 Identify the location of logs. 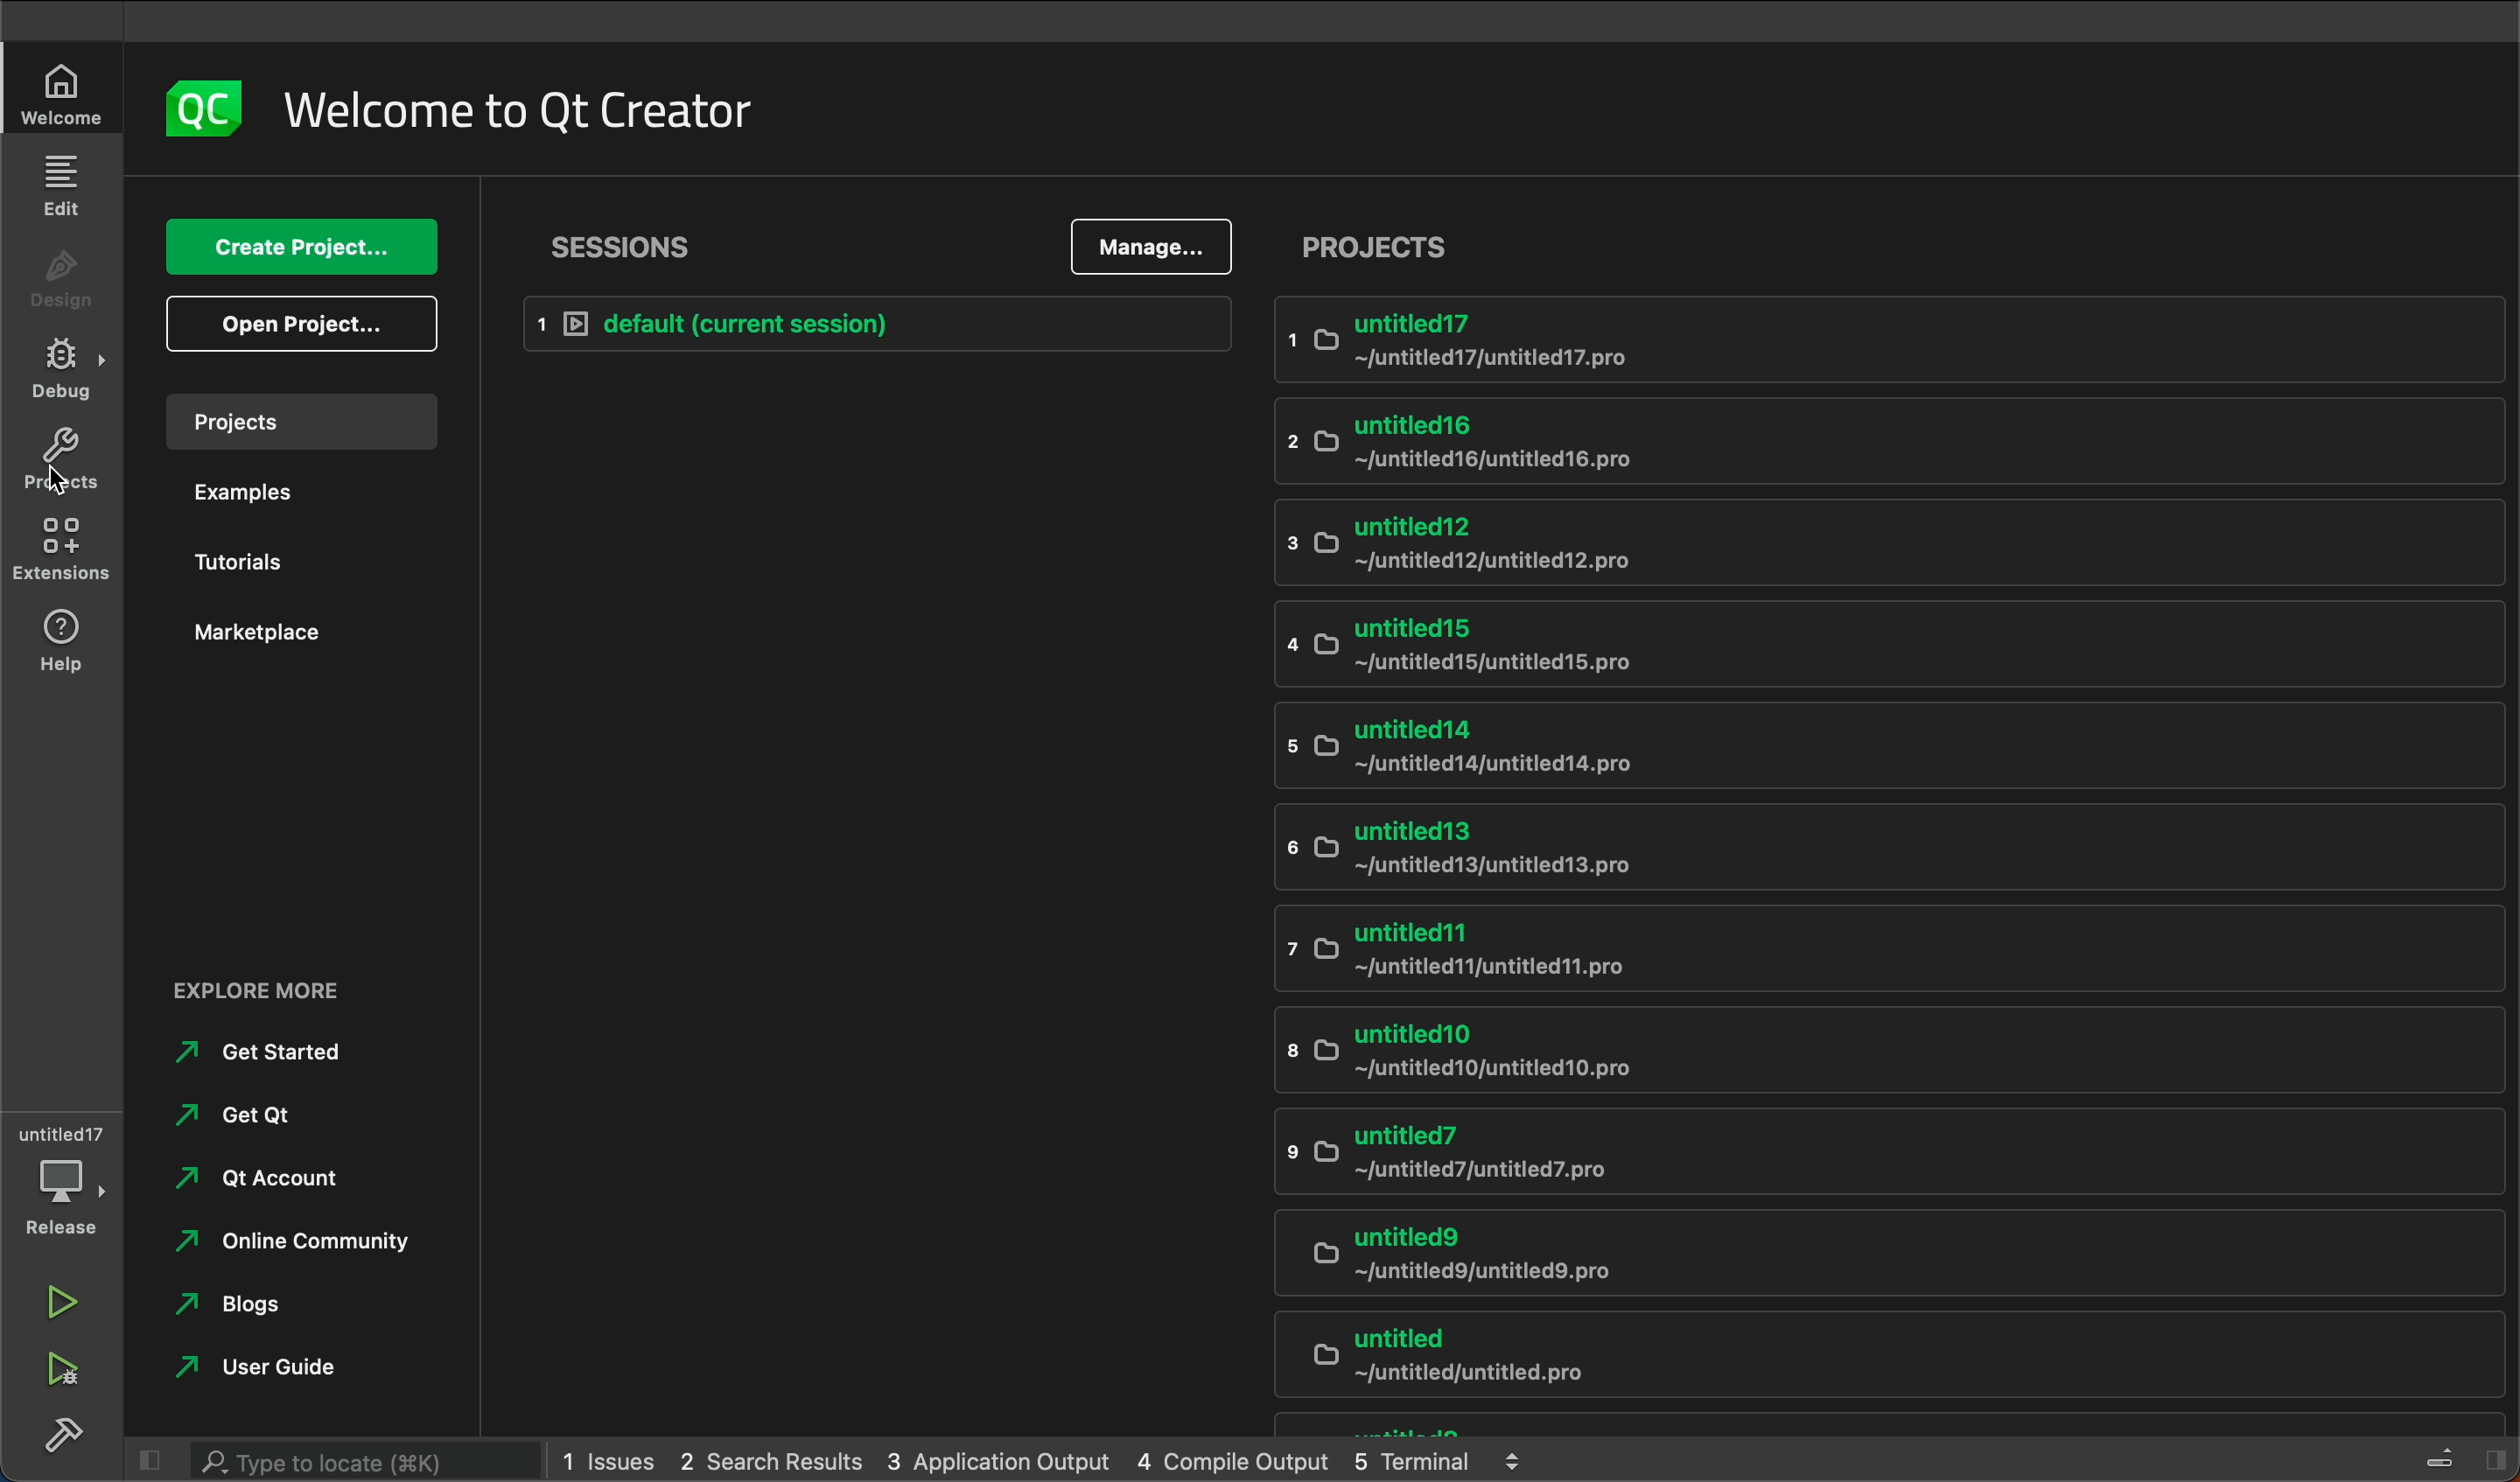
(1054, 1458).